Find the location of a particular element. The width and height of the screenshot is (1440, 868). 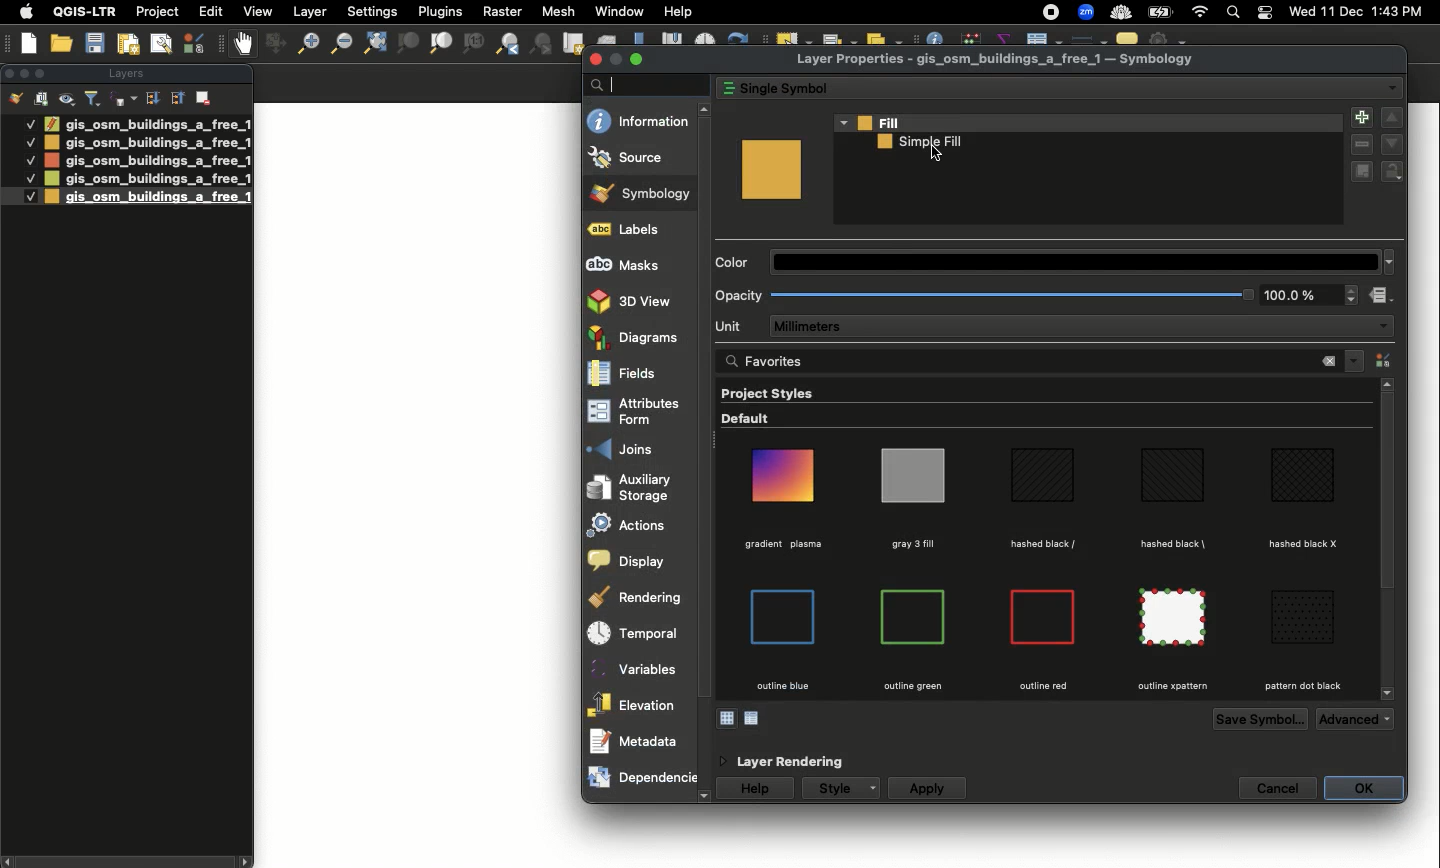

 is located at coordinates (782, 616).